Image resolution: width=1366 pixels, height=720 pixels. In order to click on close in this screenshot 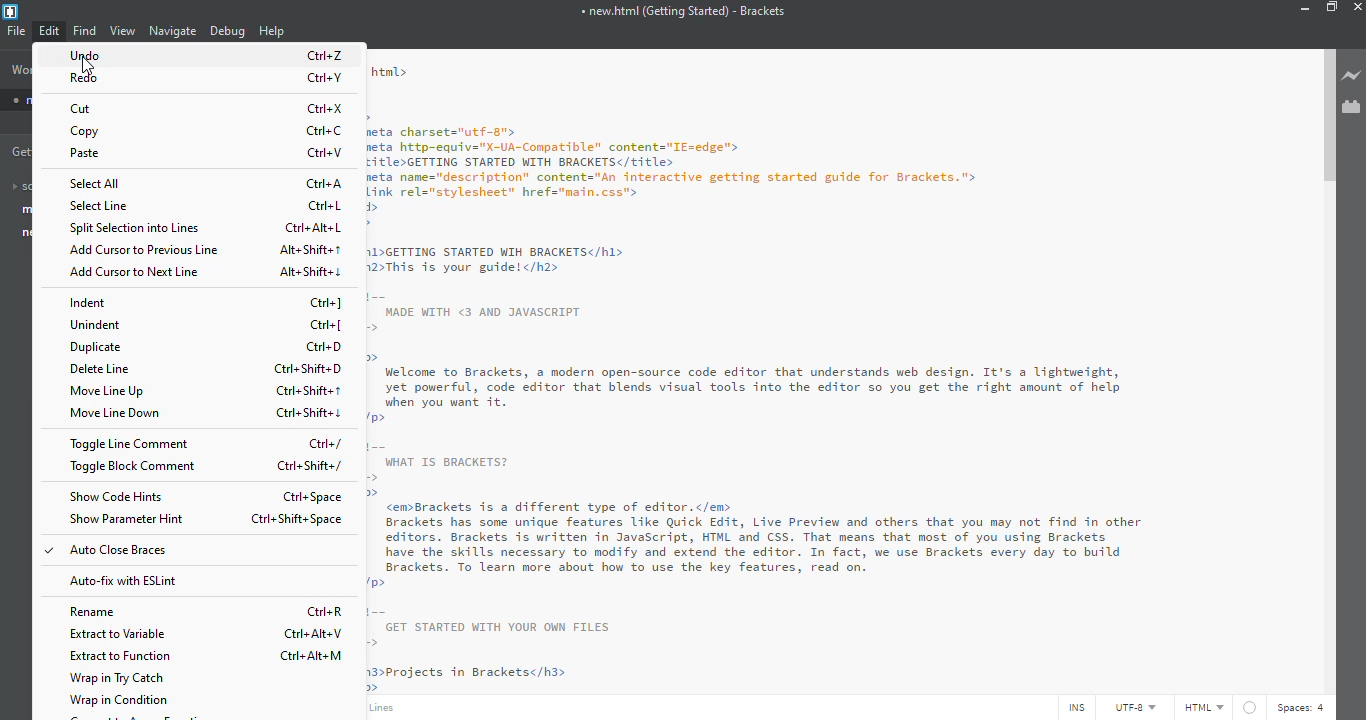, I will do `click(1360, 6)`.